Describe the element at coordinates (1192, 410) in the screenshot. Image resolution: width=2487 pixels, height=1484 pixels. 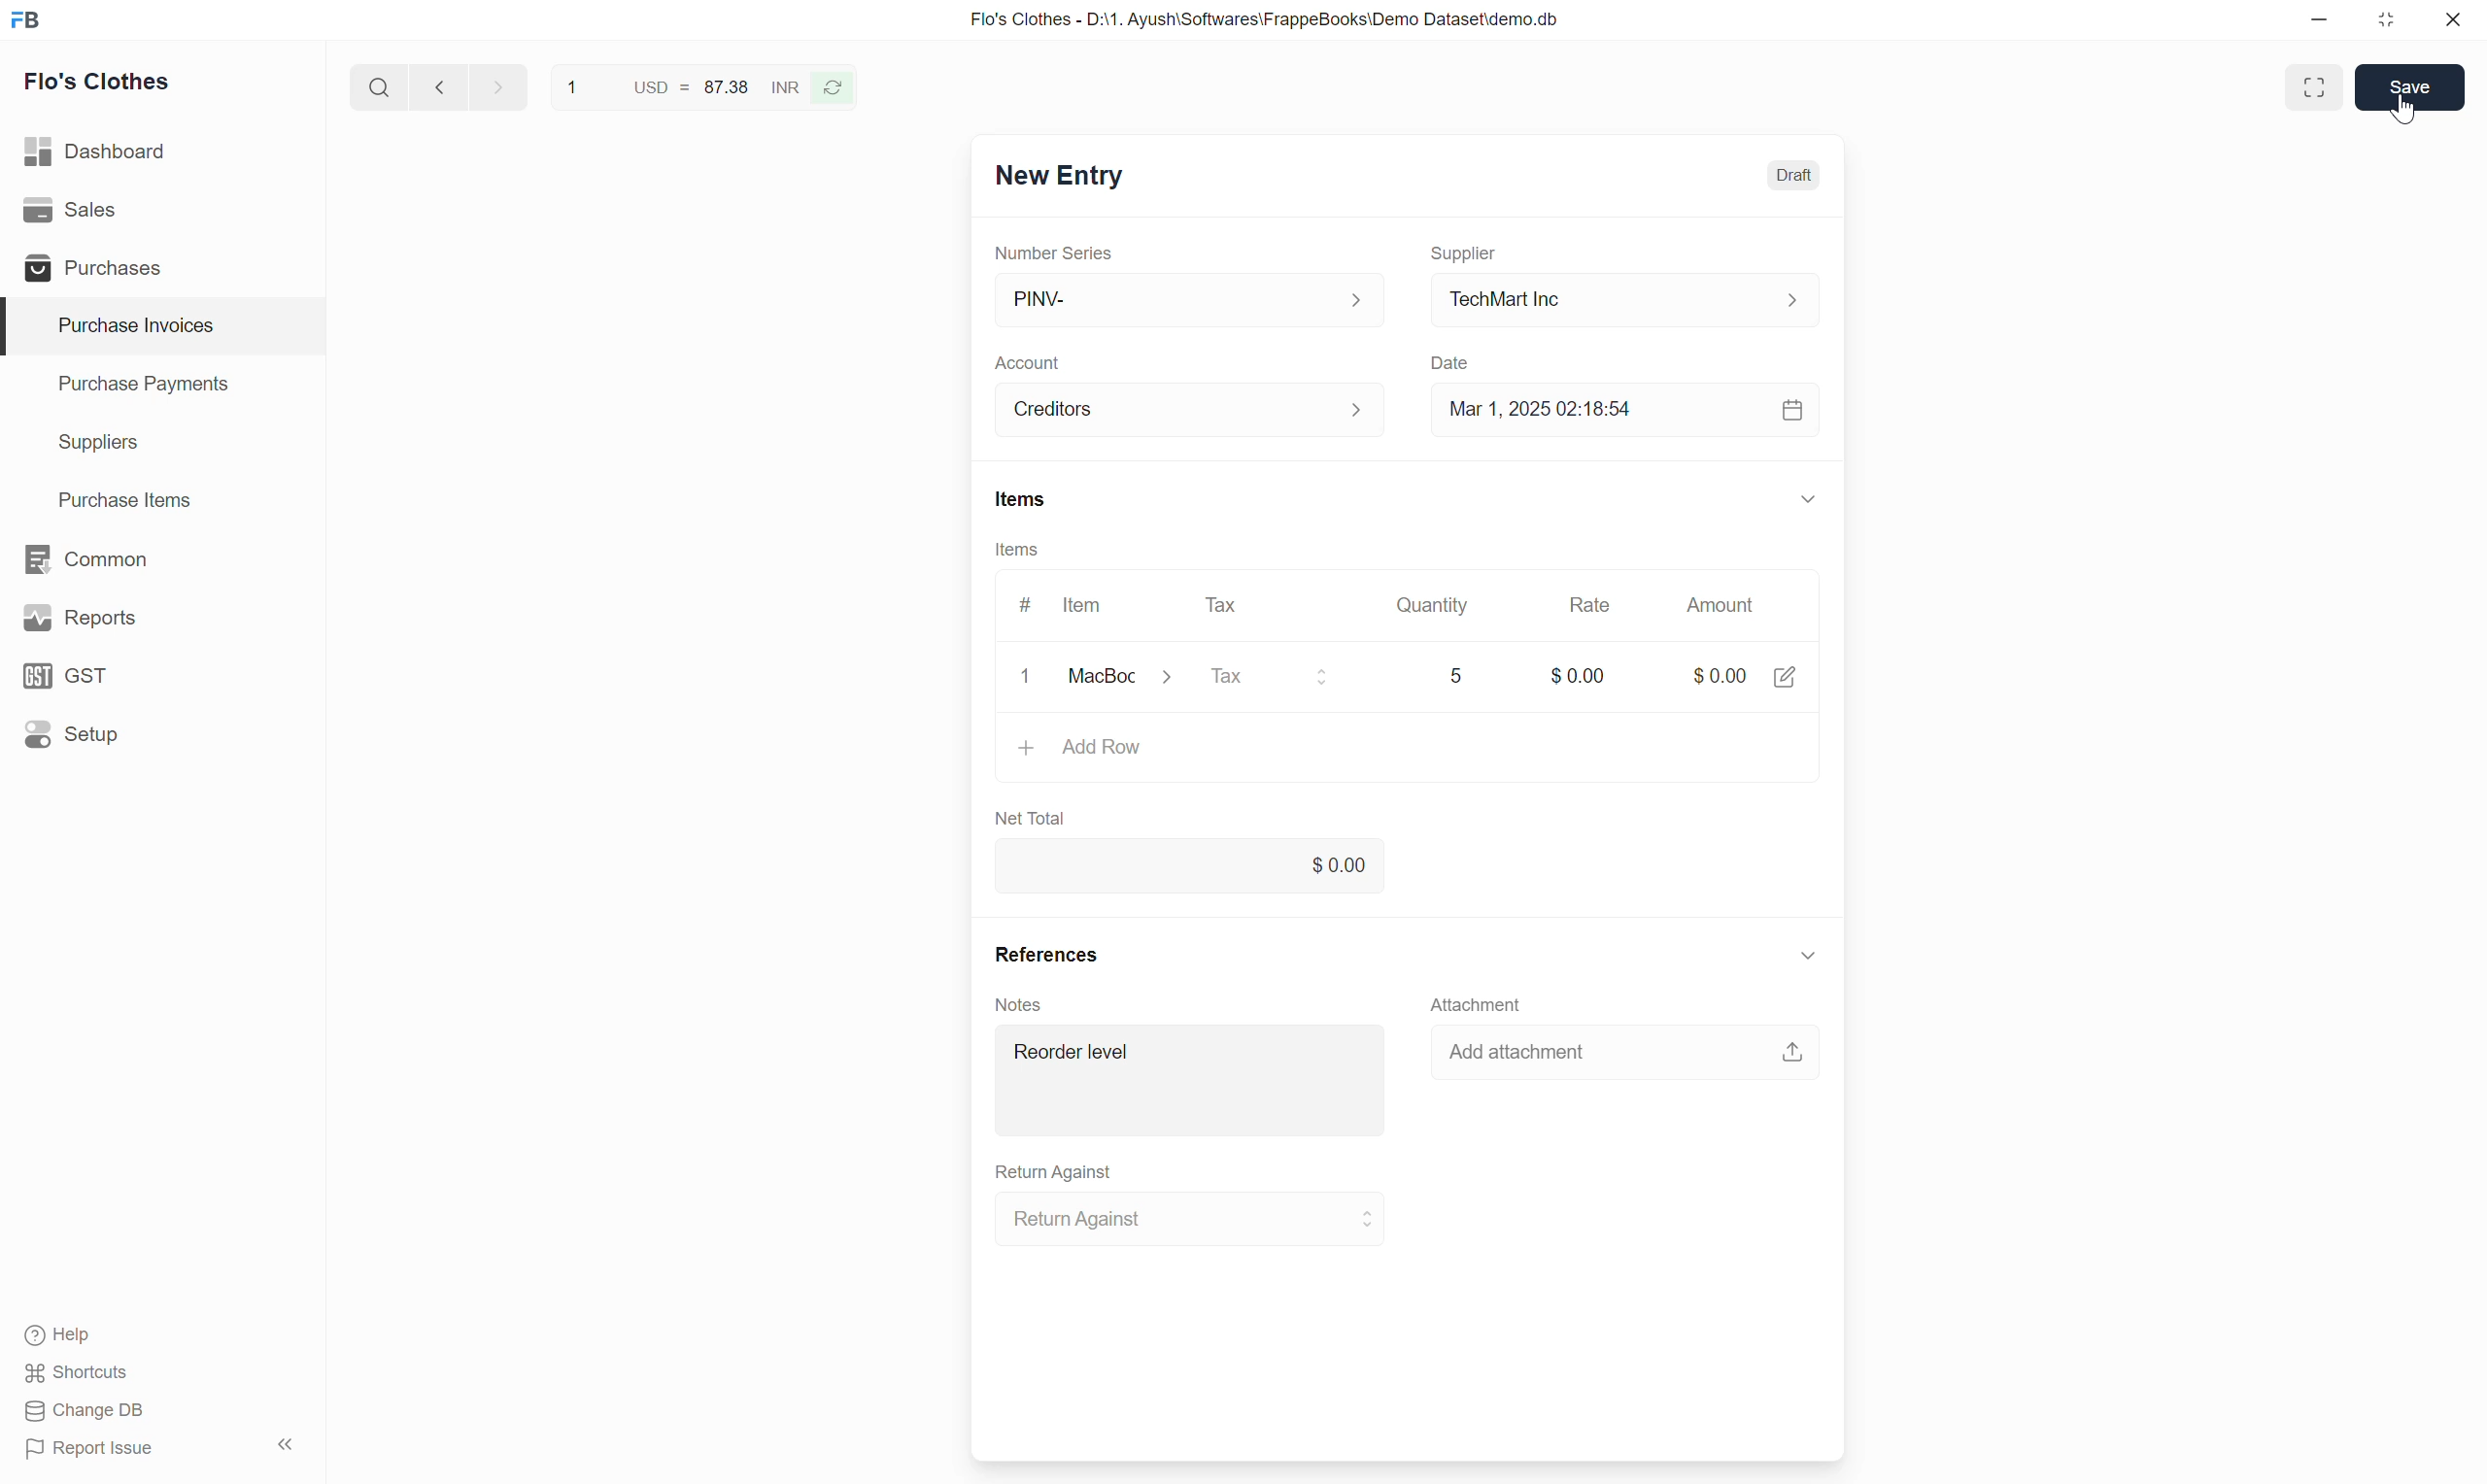
I see `Creditors` at that location.